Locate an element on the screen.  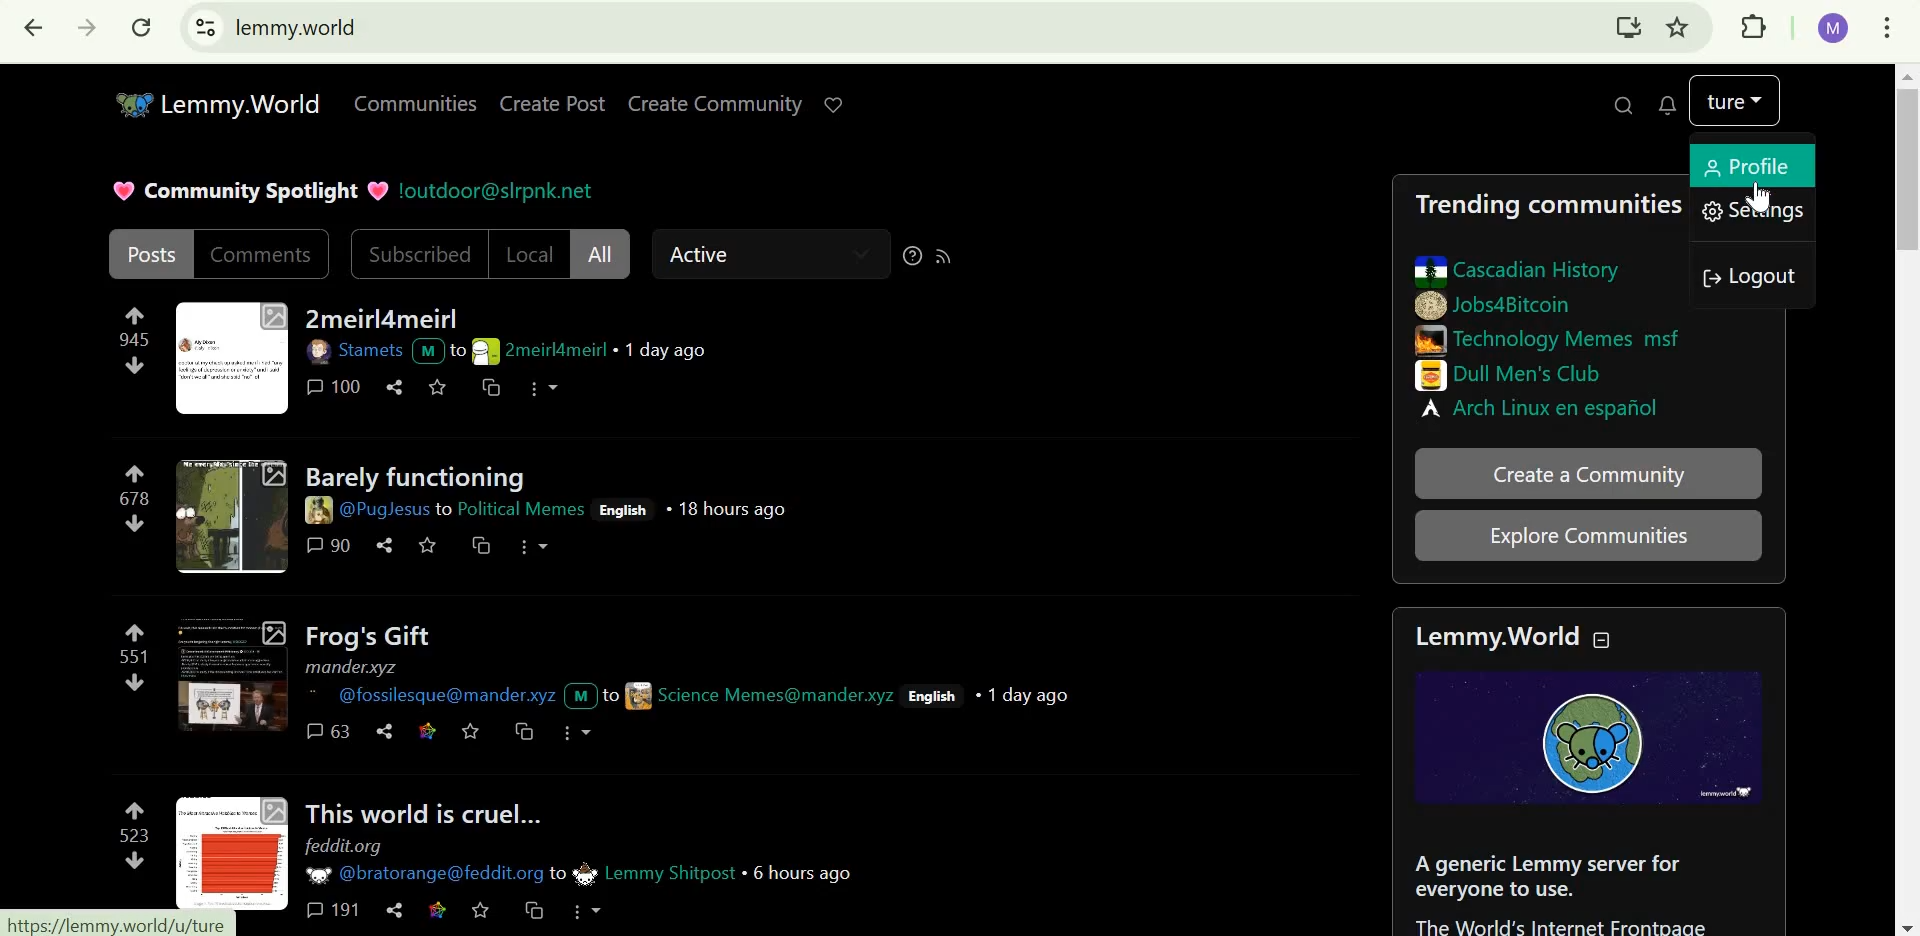
extensions is located at coordinates (1755, 28).